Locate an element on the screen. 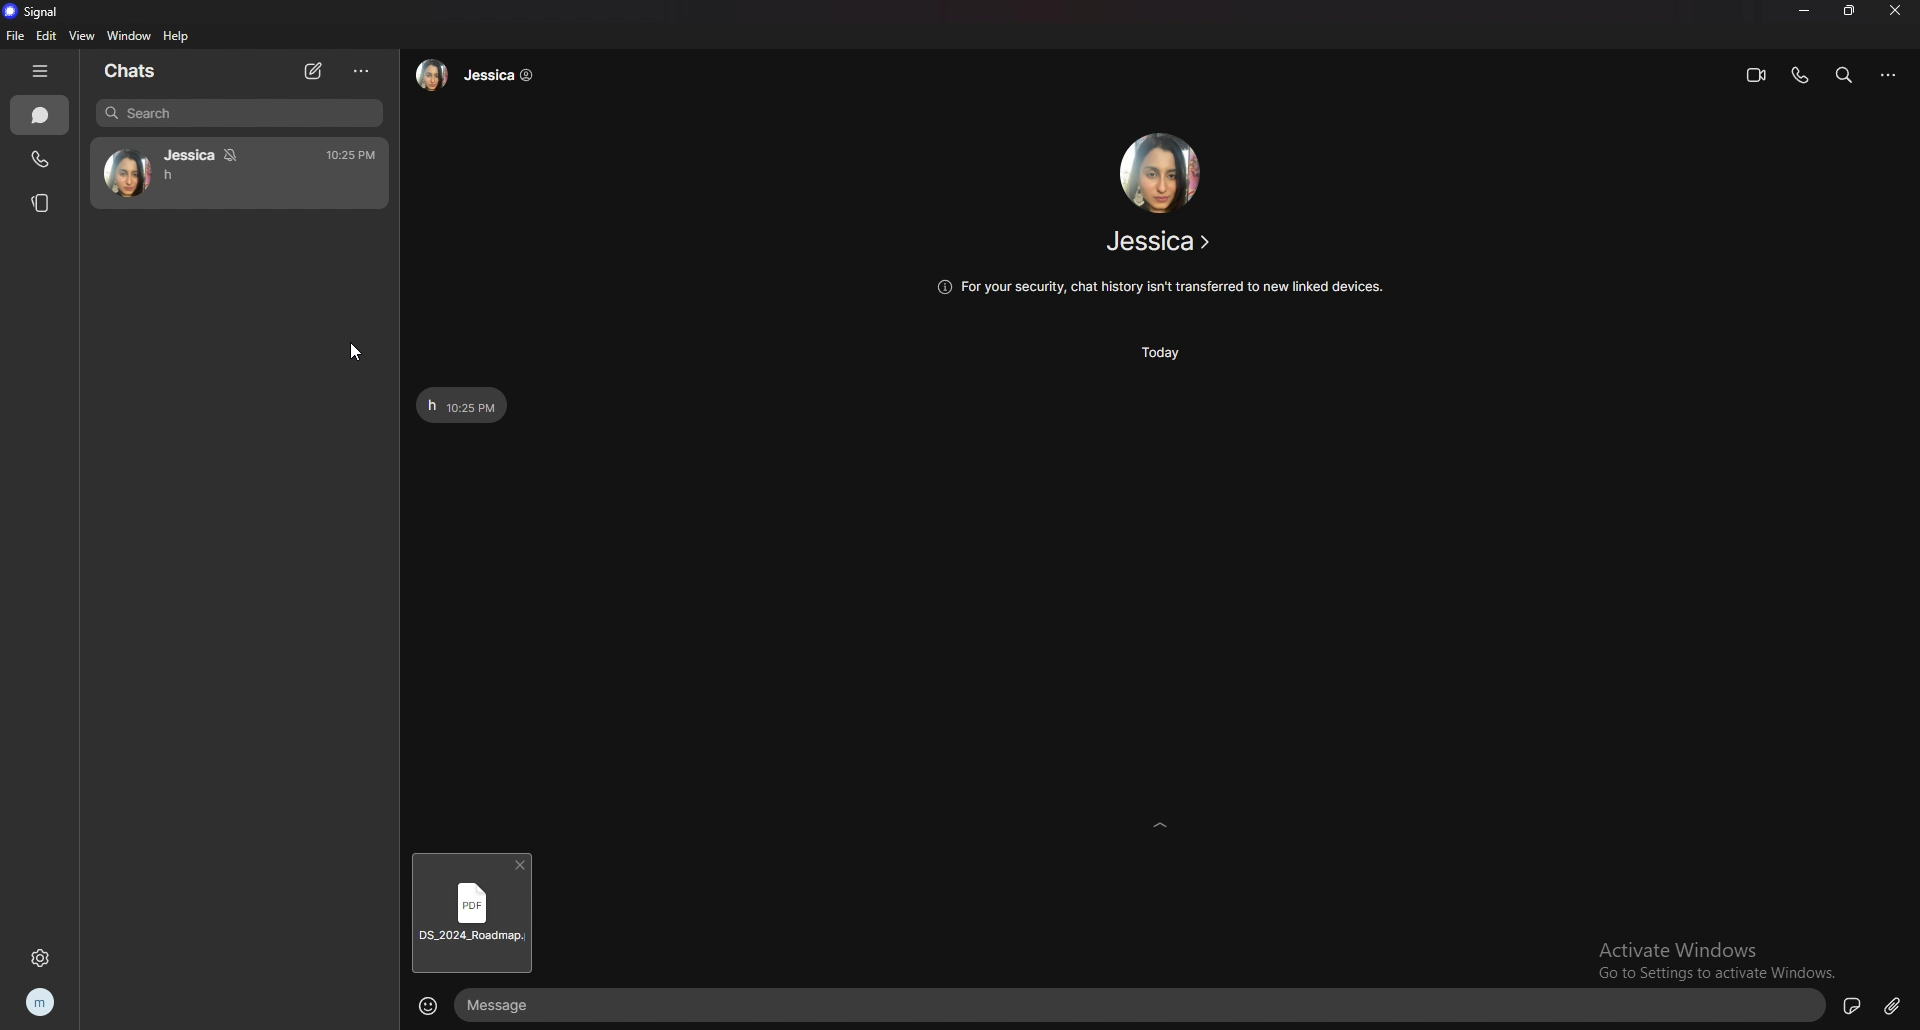  time is located at coordinates (1167, 352).